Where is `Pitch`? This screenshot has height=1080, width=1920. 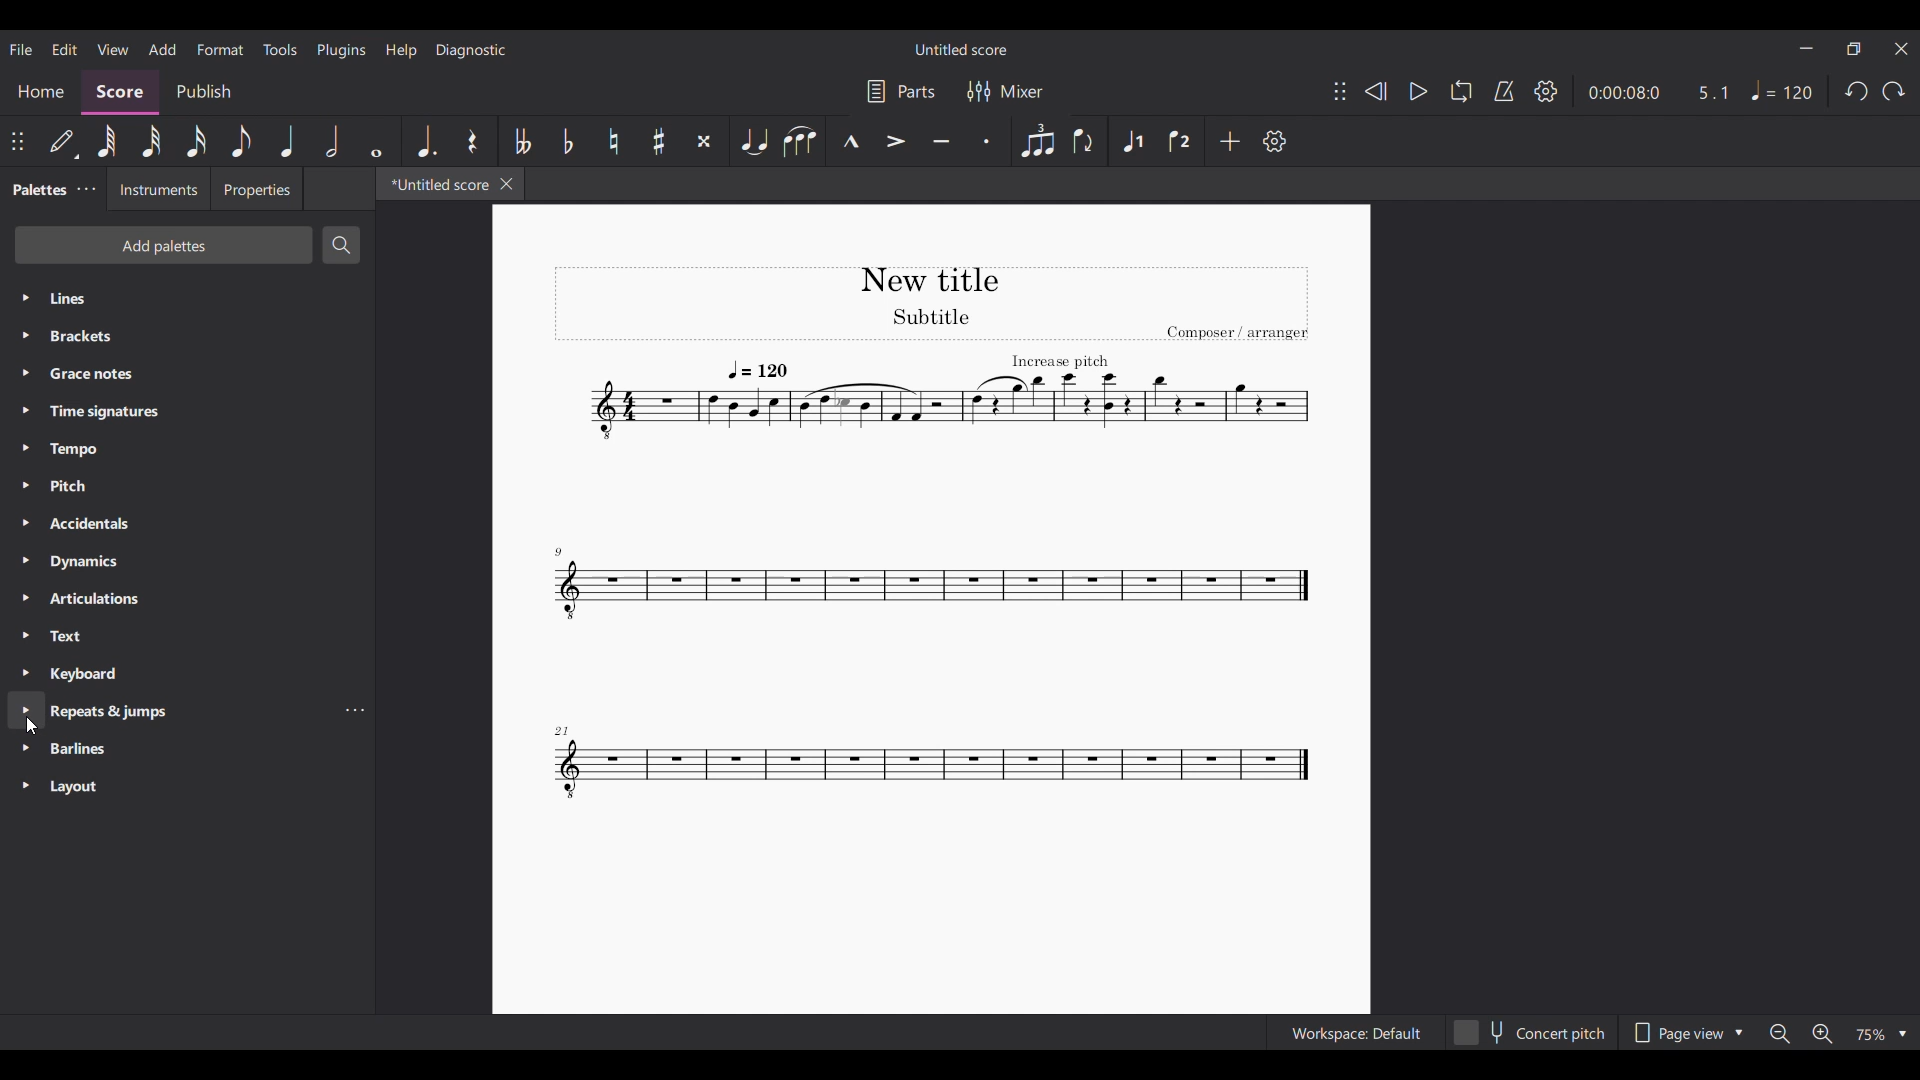 Pitch is located at coordinates (188, 486).